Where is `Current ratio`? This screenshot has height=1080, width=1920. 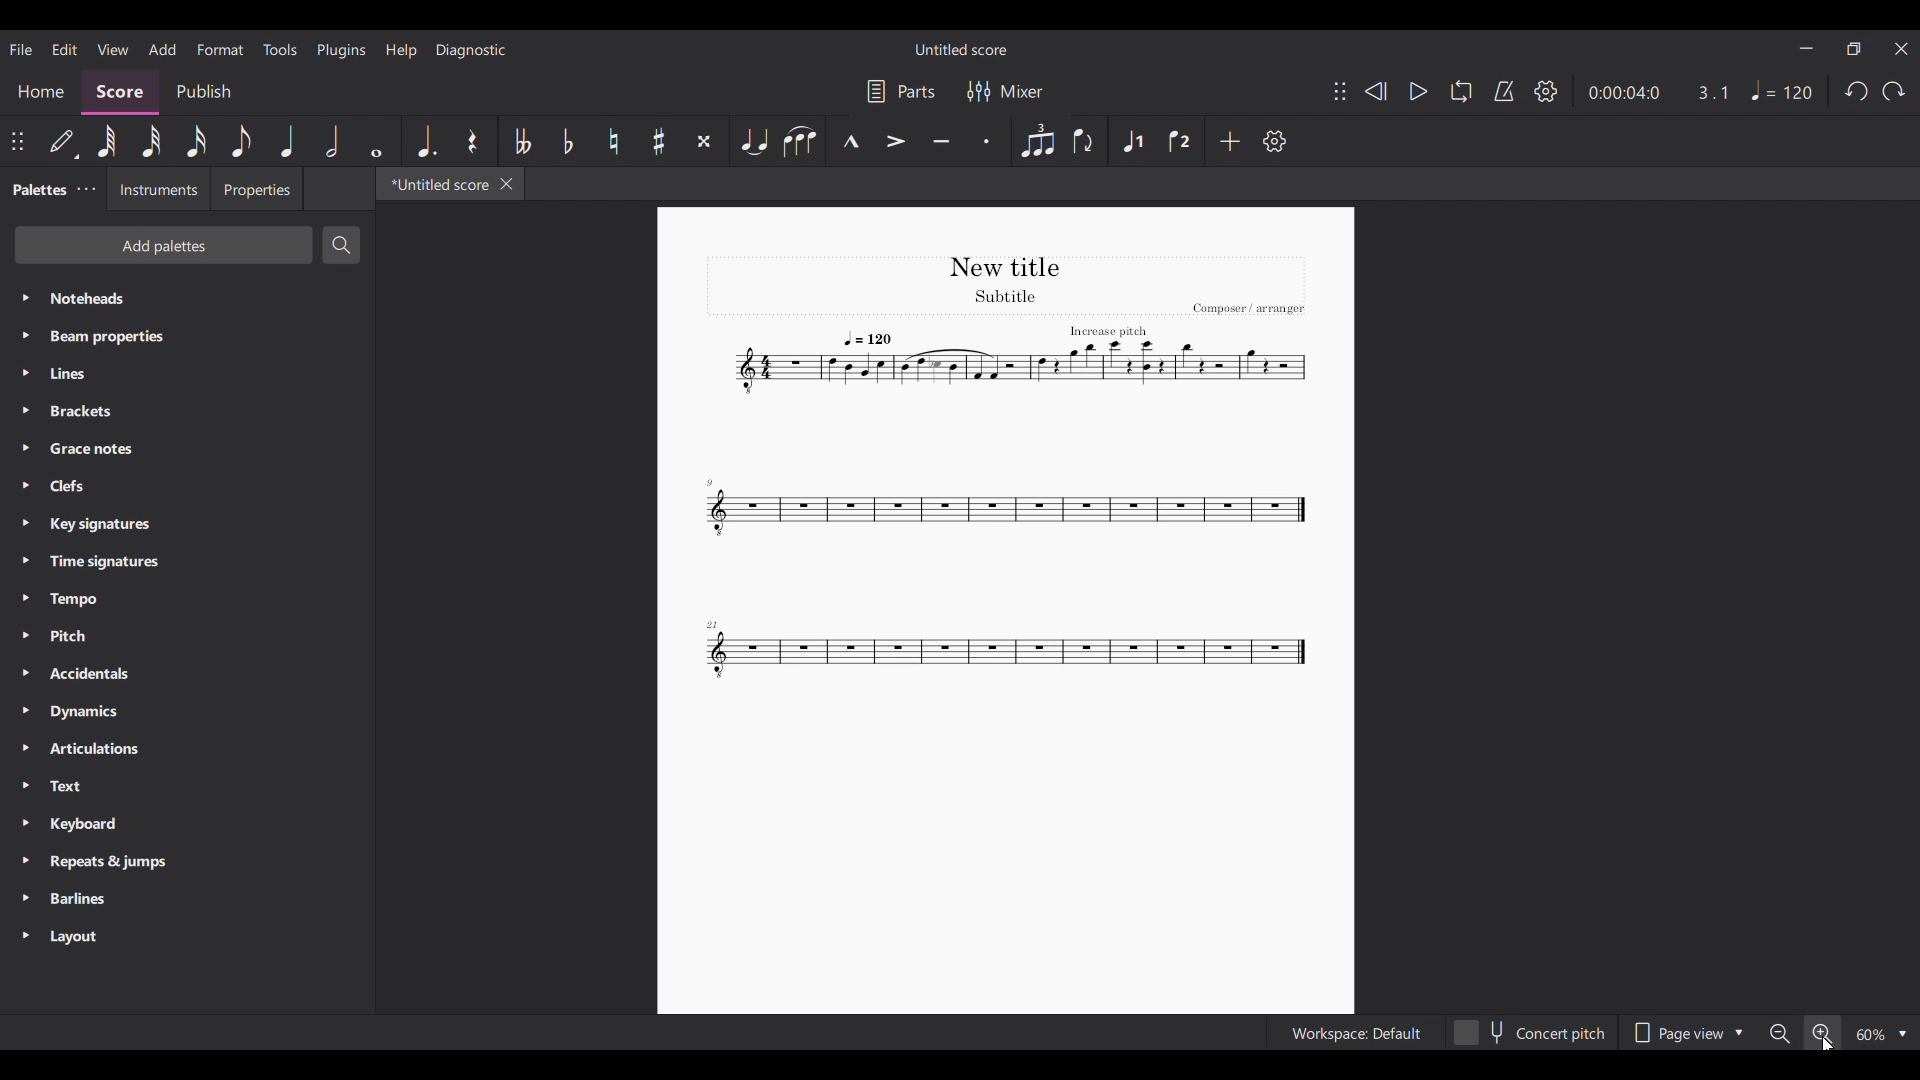
Current ratio is located at coordinates (1712, 93).